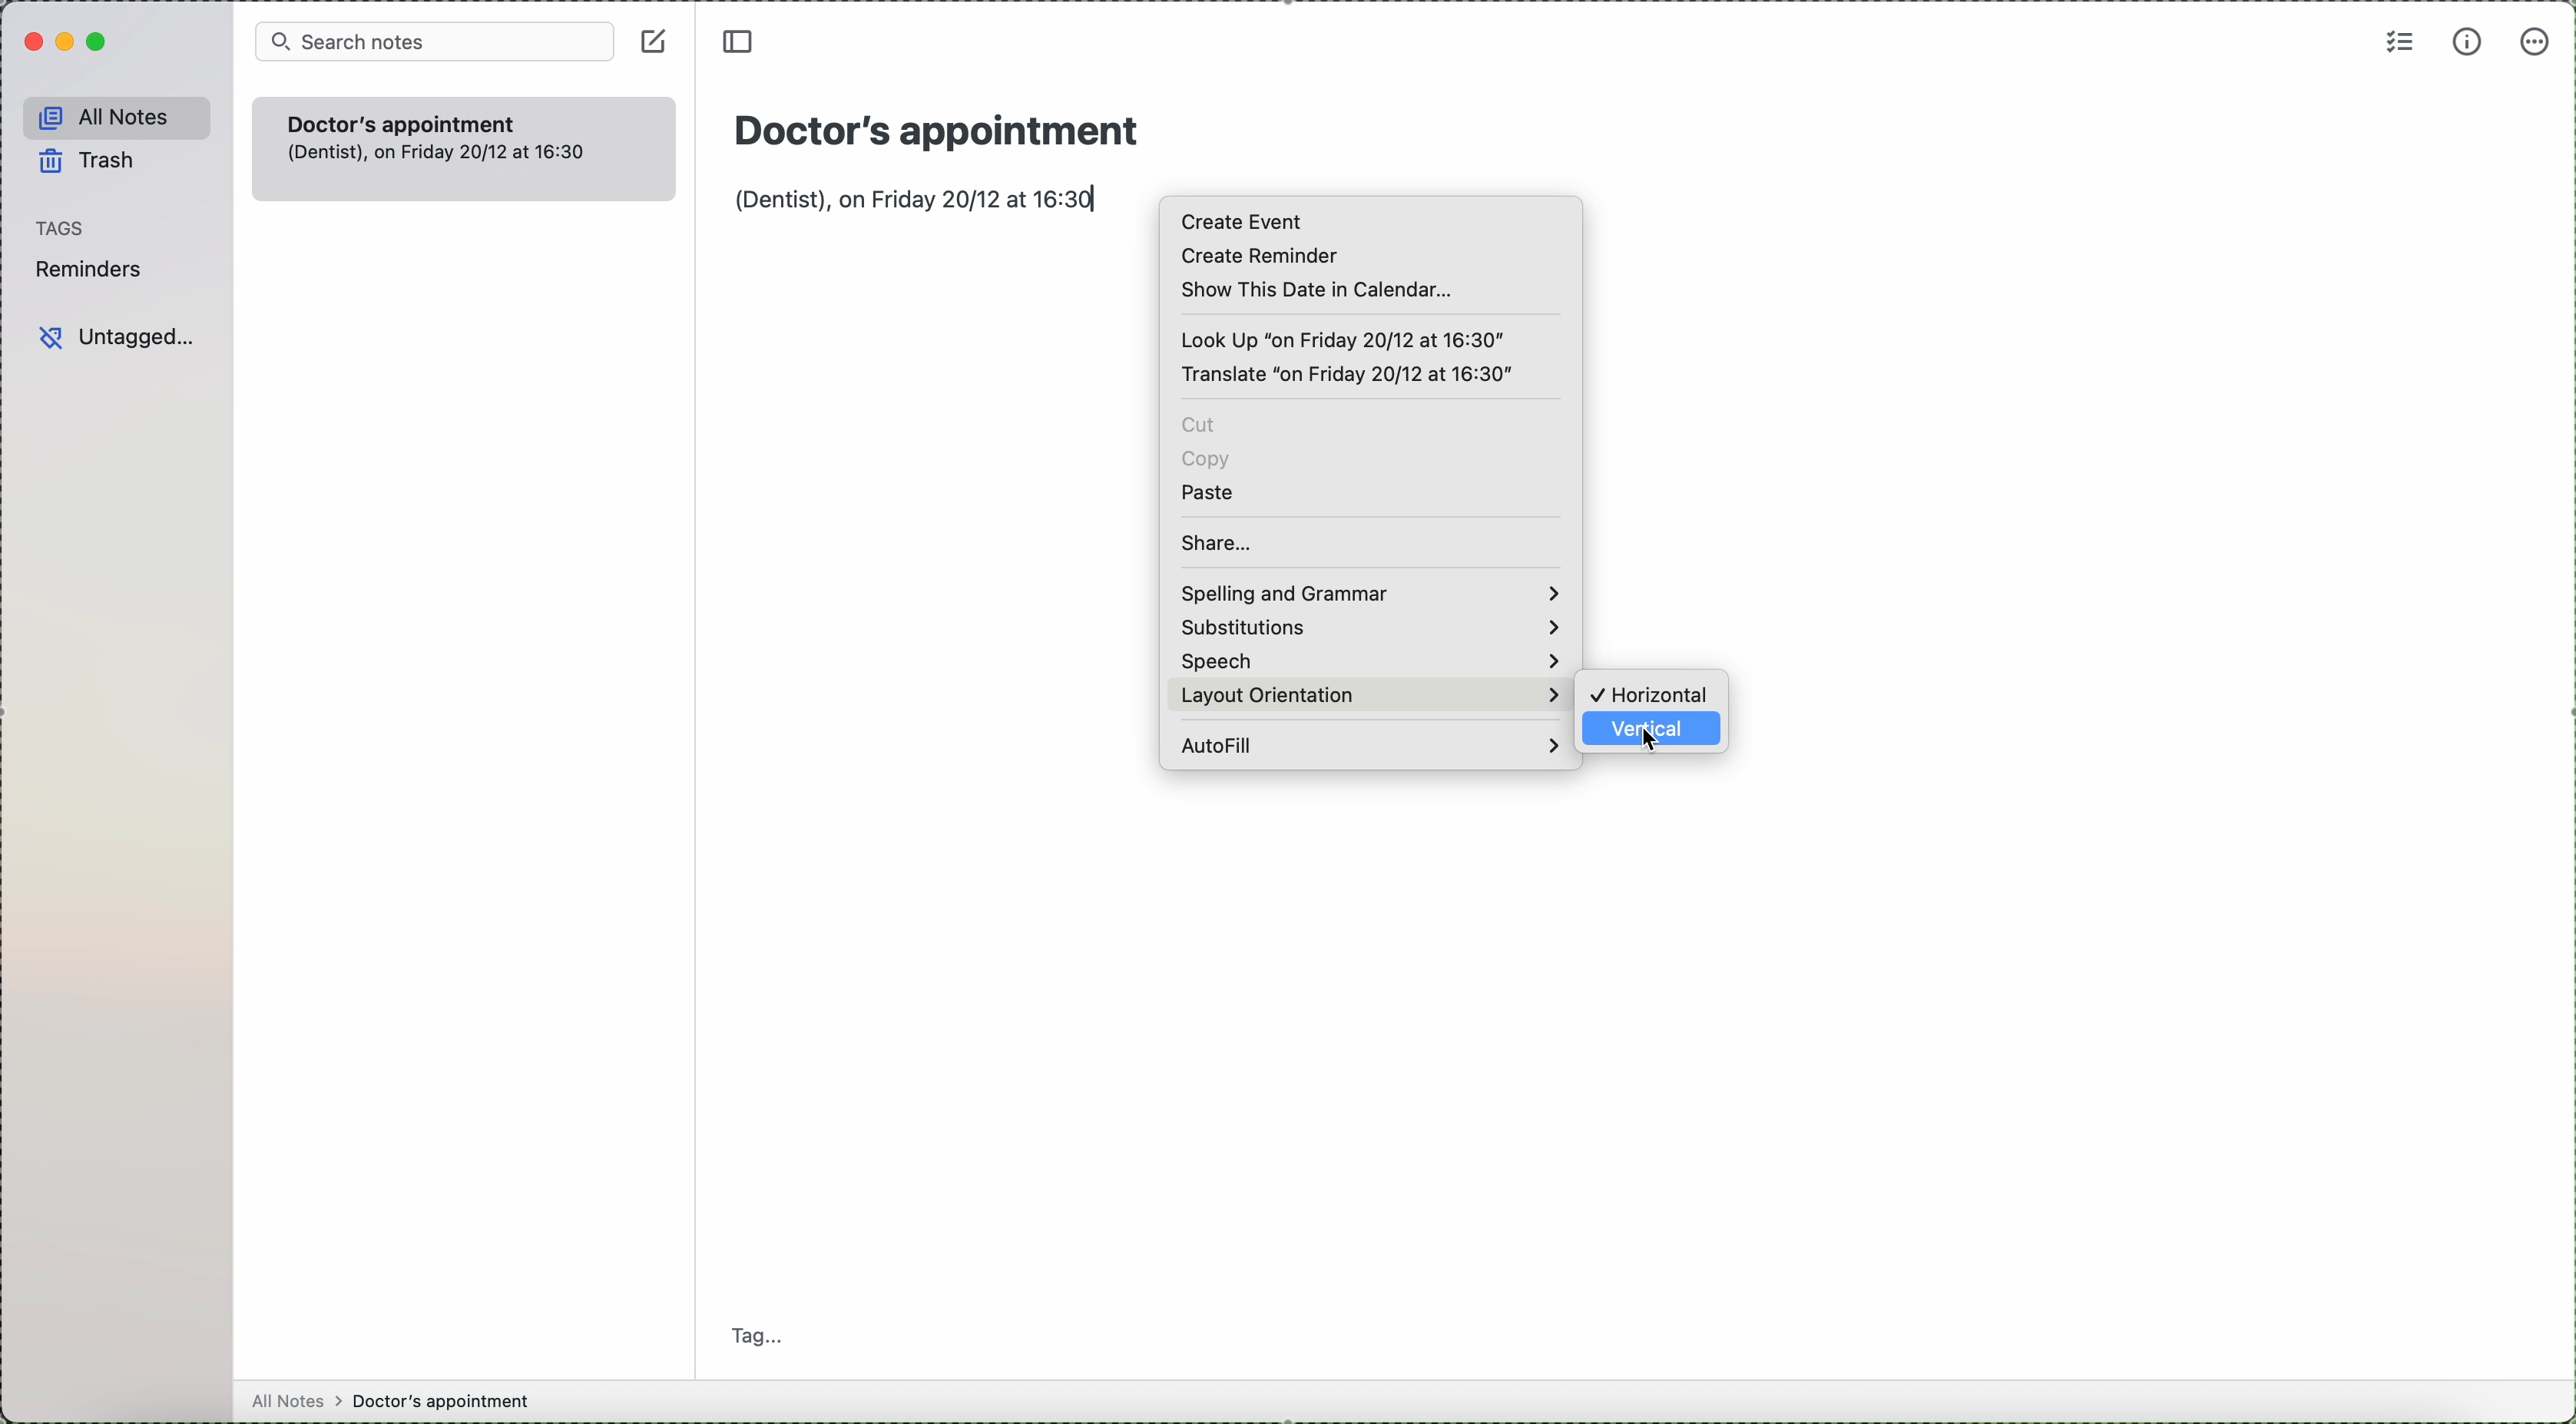 The height and width of the screenshot is (1424, 2576). What do you see at coordinates (391, 1399) in the screenshot?
I see `all notes > doctor's appointment` at bounding box center [391, 1399].